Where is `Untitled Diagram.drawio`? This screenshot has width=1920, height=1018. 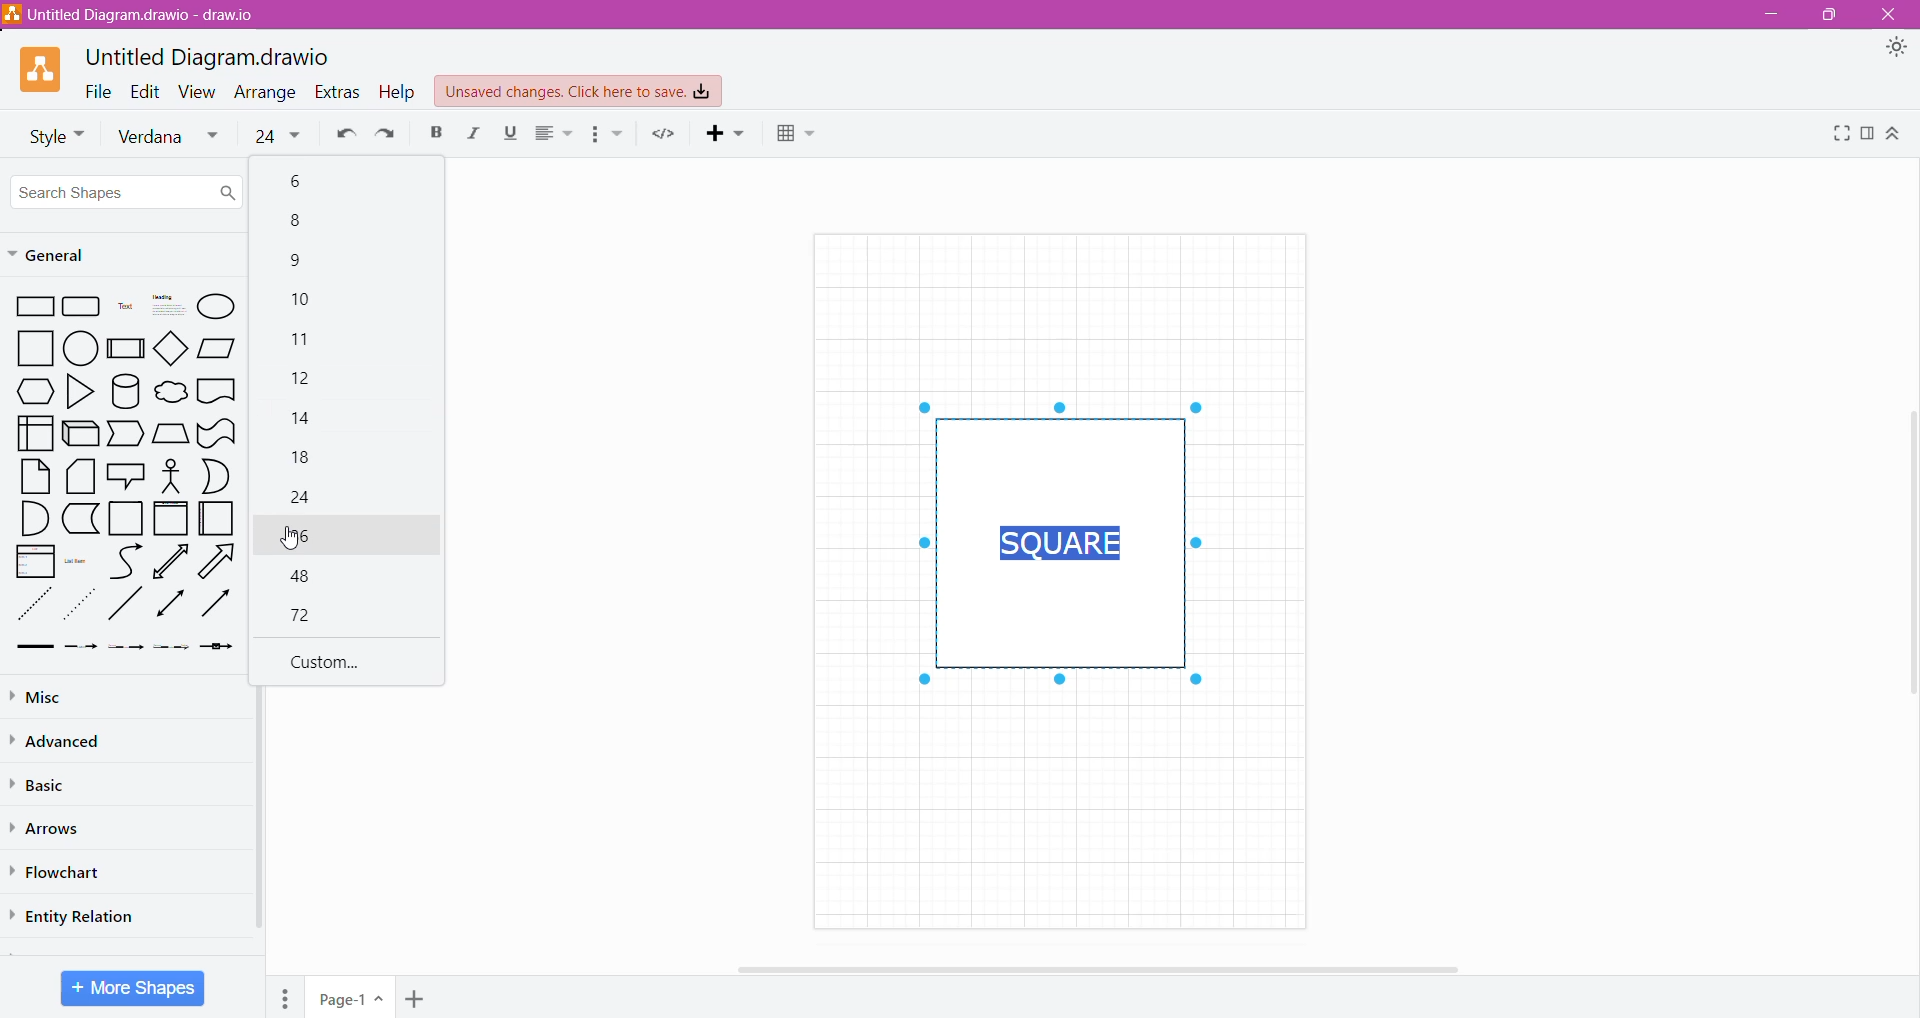
Untitled Diagram.drawio is located at coordinates (208, 57).